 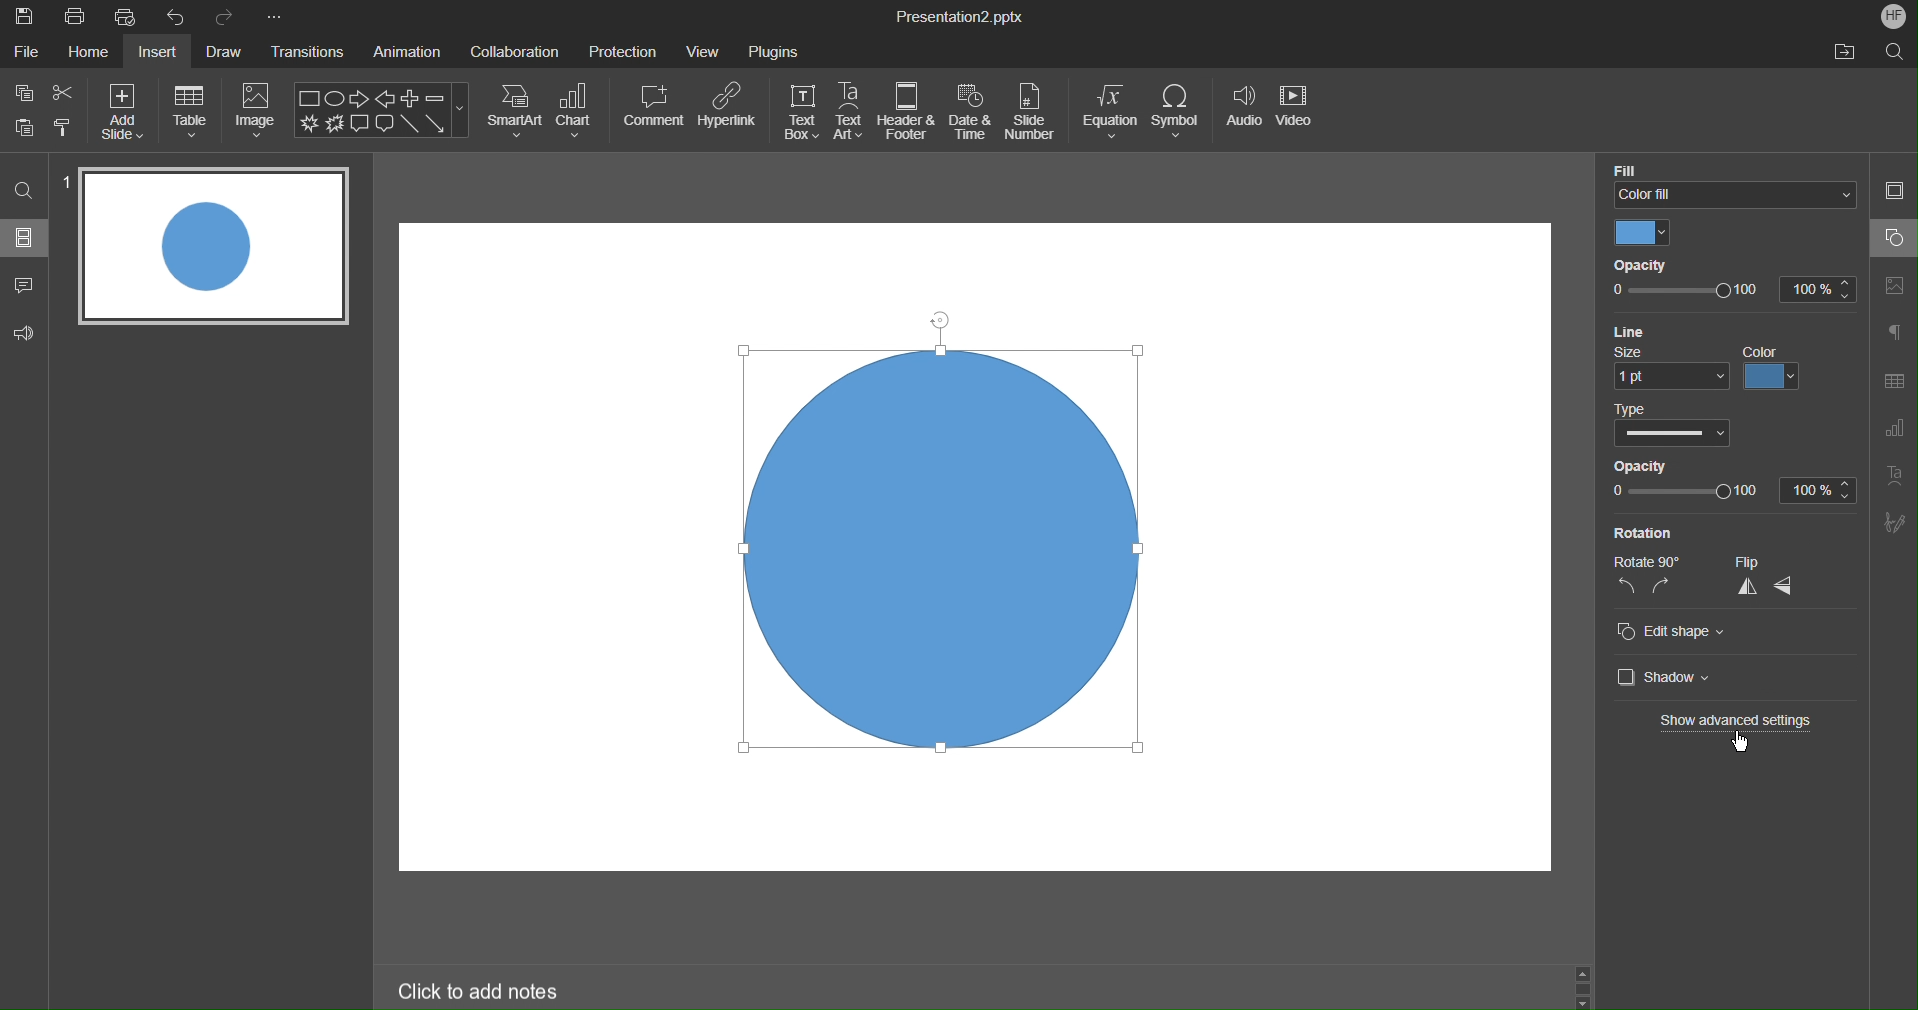 I want to click on Opacity, so click(x=1636, y=267).